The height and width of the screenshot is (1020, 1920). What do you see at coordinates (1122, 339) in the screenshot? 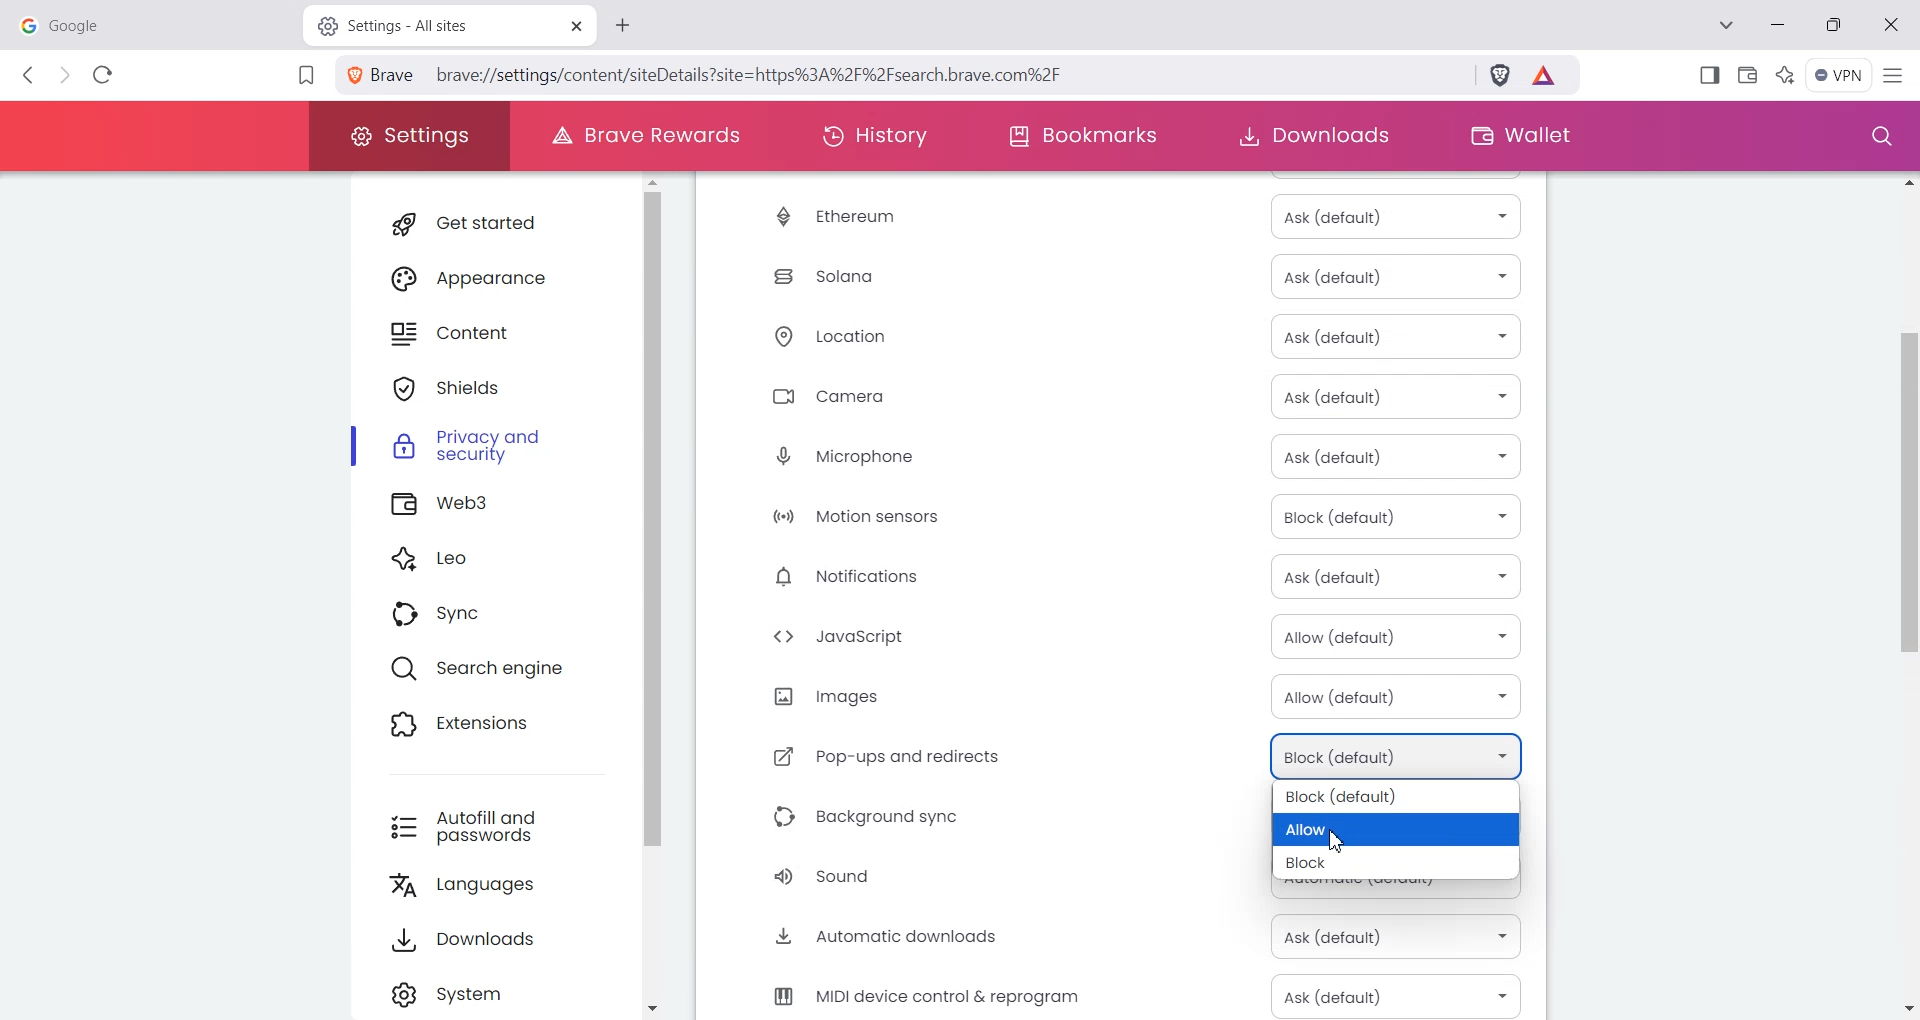
I see `Location Ask (Default)` at bounding box center [1122, 339].